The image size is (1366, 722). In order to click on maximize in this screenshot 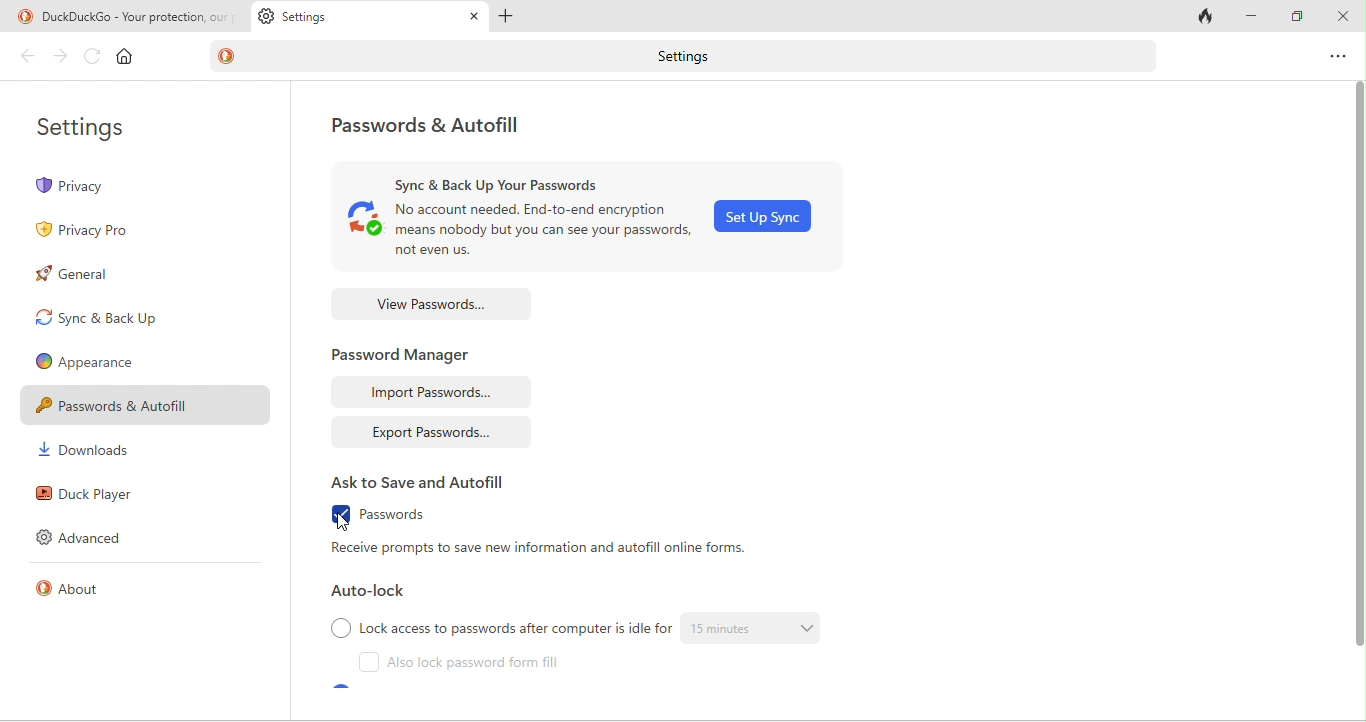, I will do `click(1296, 16)`.